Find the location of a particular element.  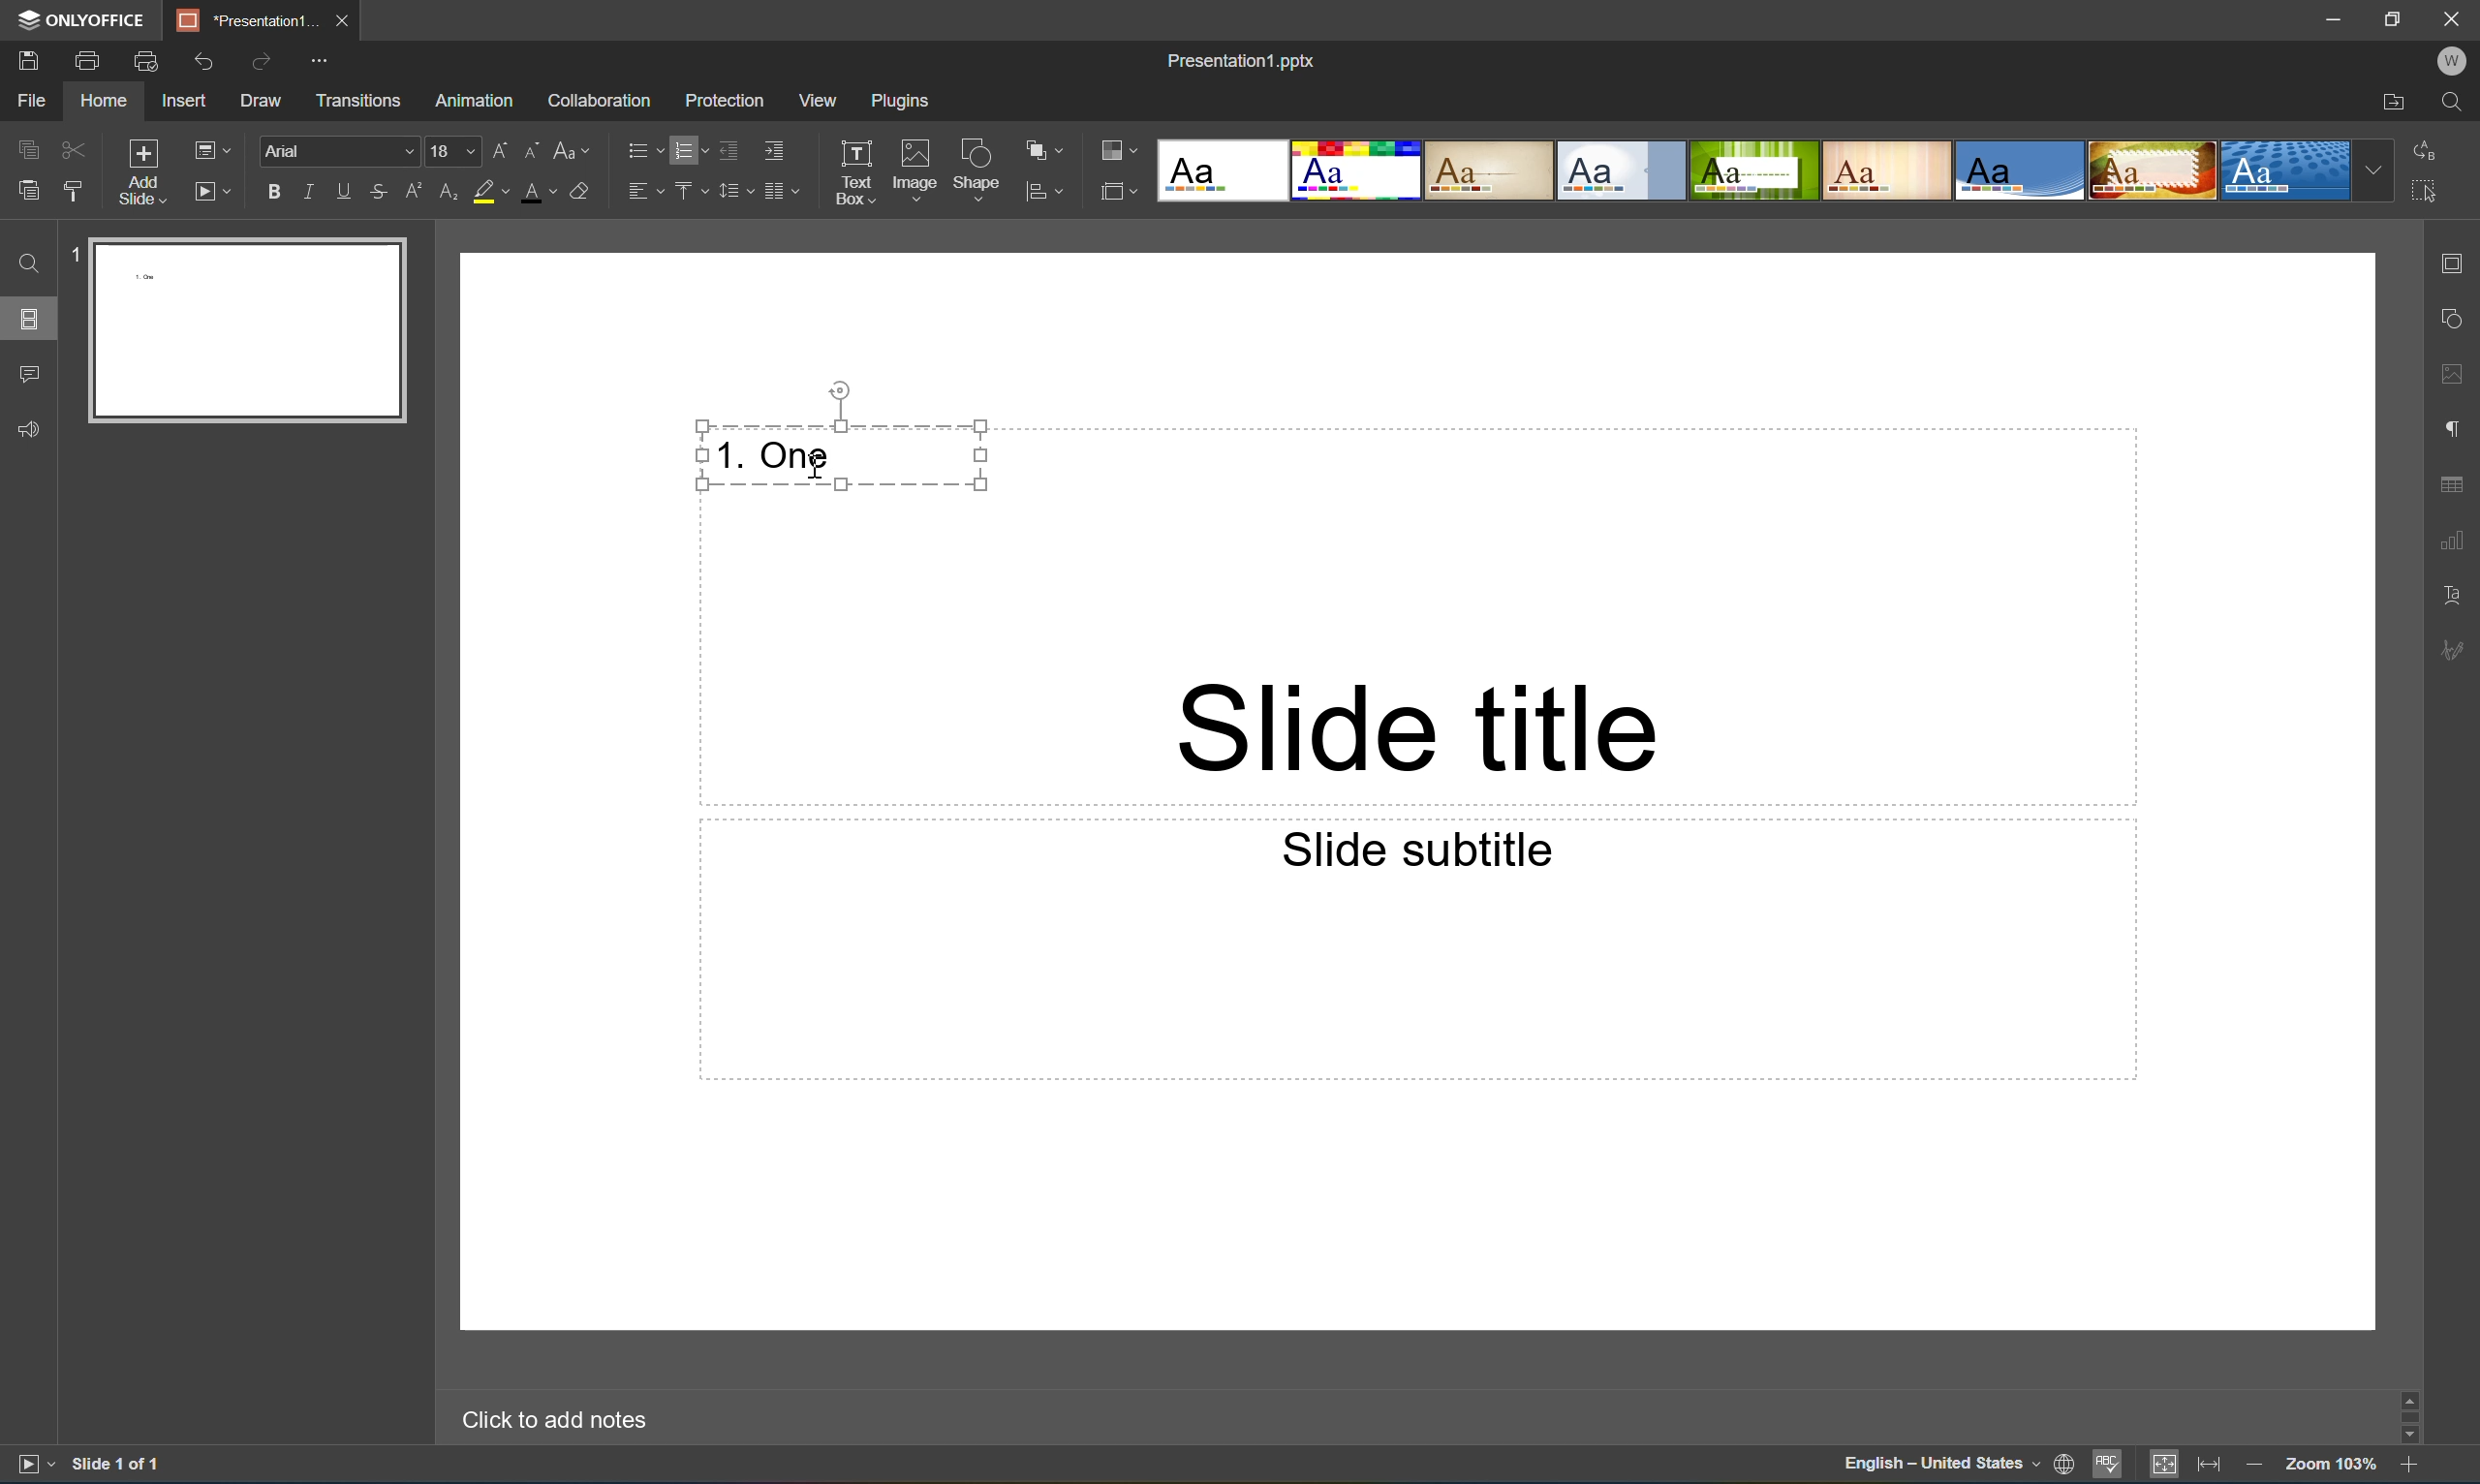

Open file location is located at coordinates (2397, 102).